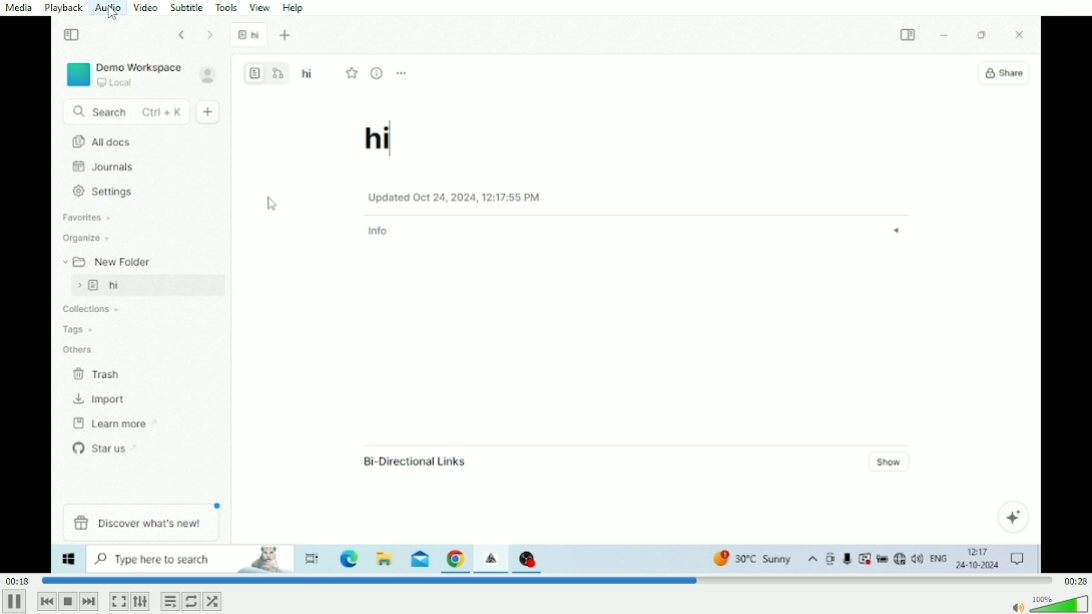 The width and height of the screenshot is (1092, 614). What do you see at coordinates (546, 295) in the screenshot?
I see `Video` at bounding box center [546, 295].